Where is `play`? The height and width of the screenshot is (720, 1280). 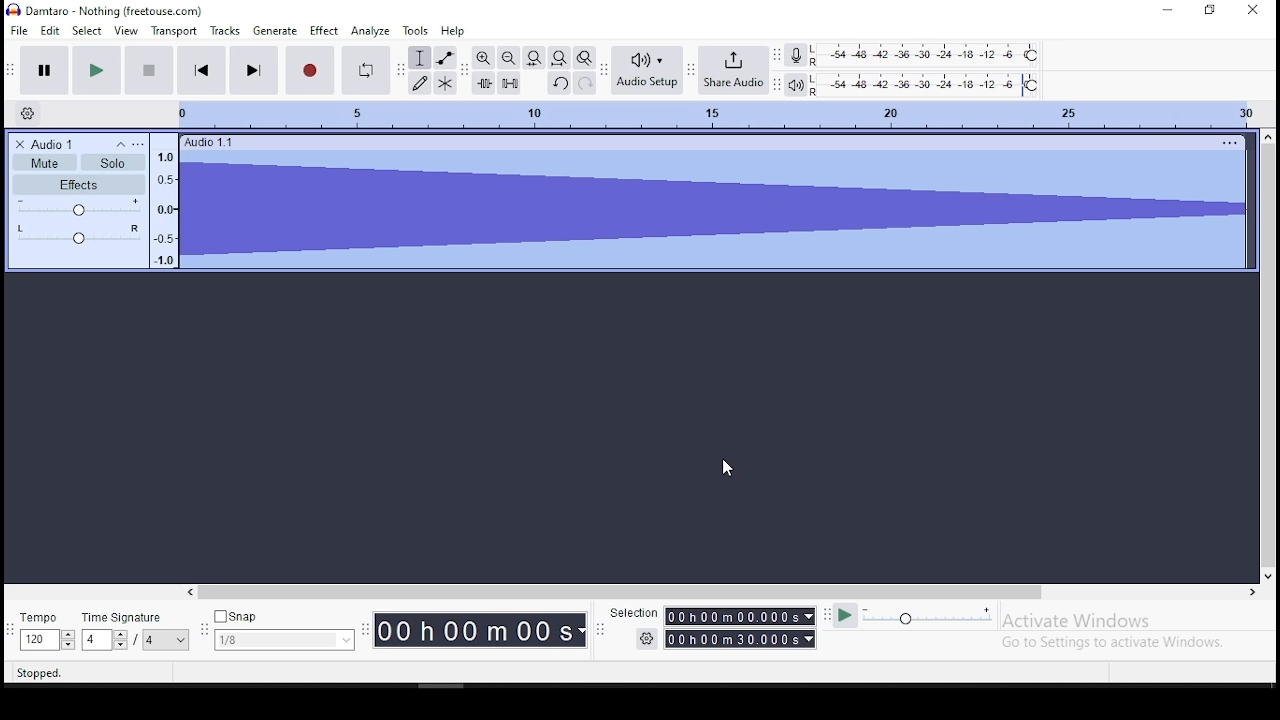 play is located at coordinates (98, 69).